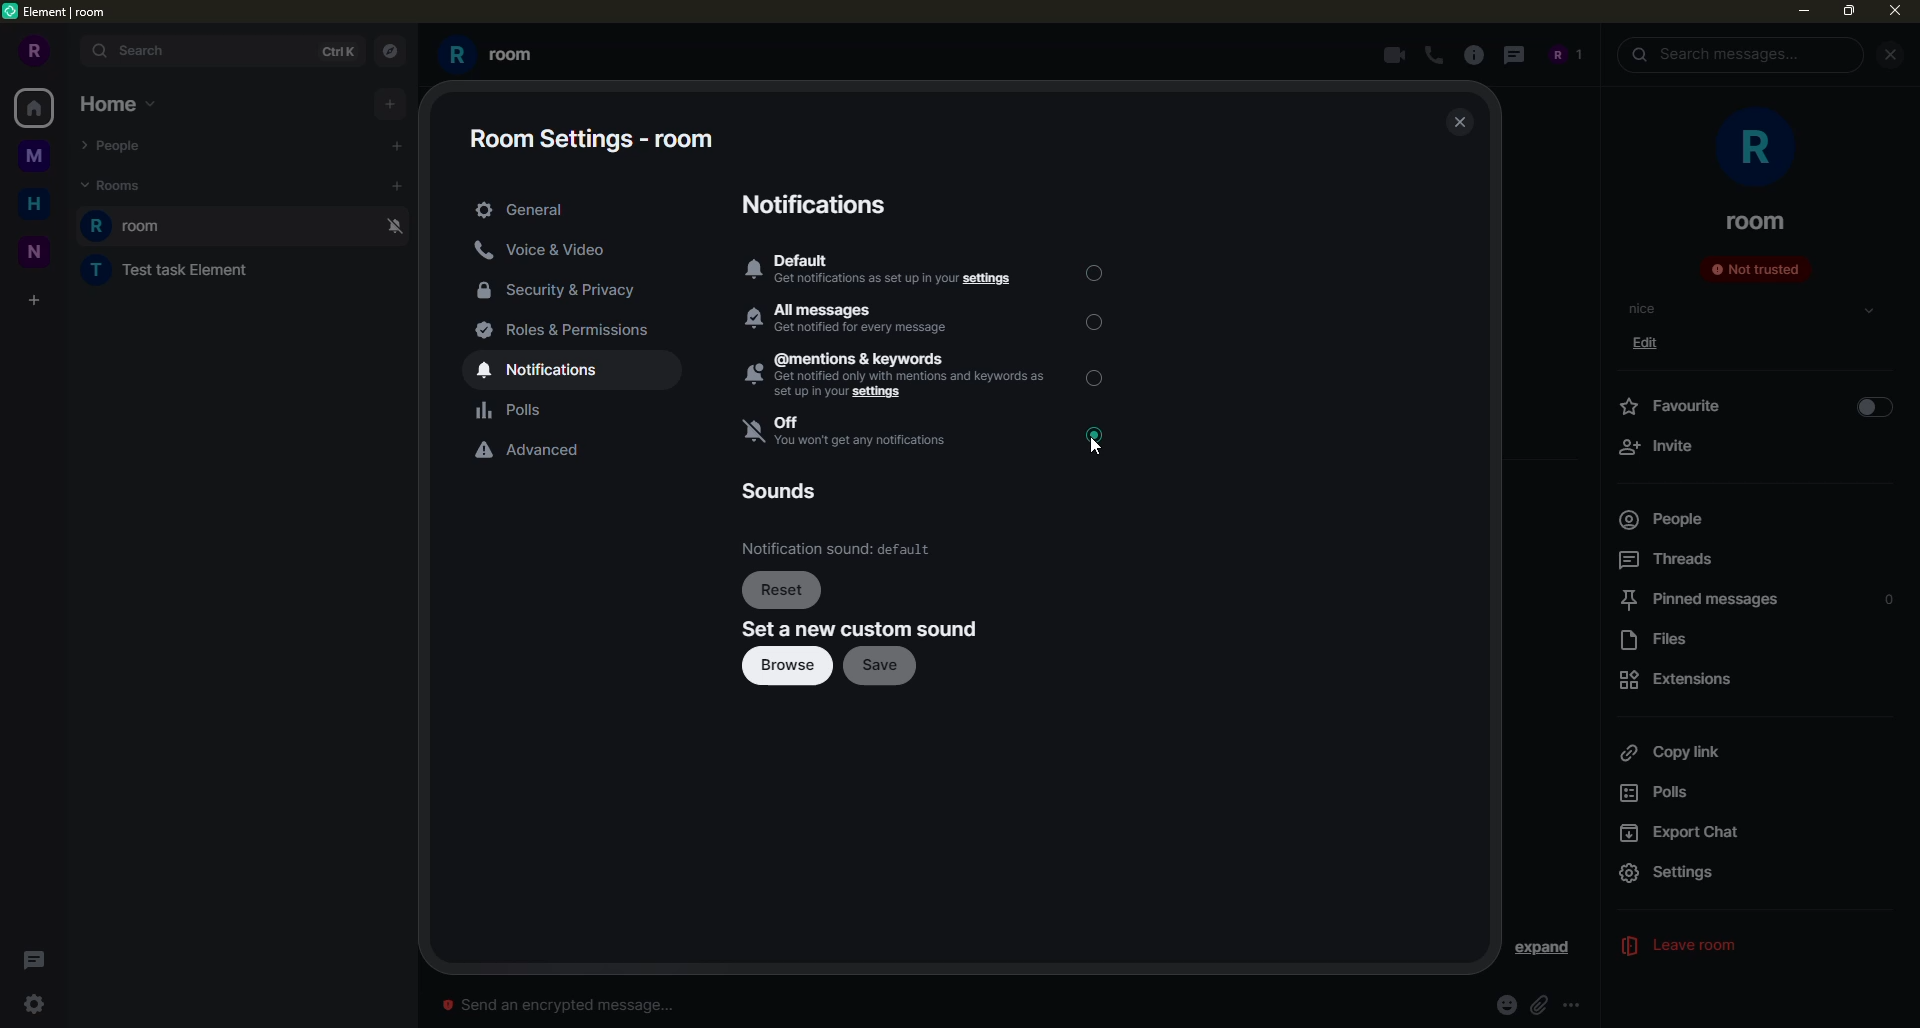 This screenshot has width=1920, height=1028. Describe the element at coordinates (1094, 322) in the screenshot. I see `click to select` at that location.